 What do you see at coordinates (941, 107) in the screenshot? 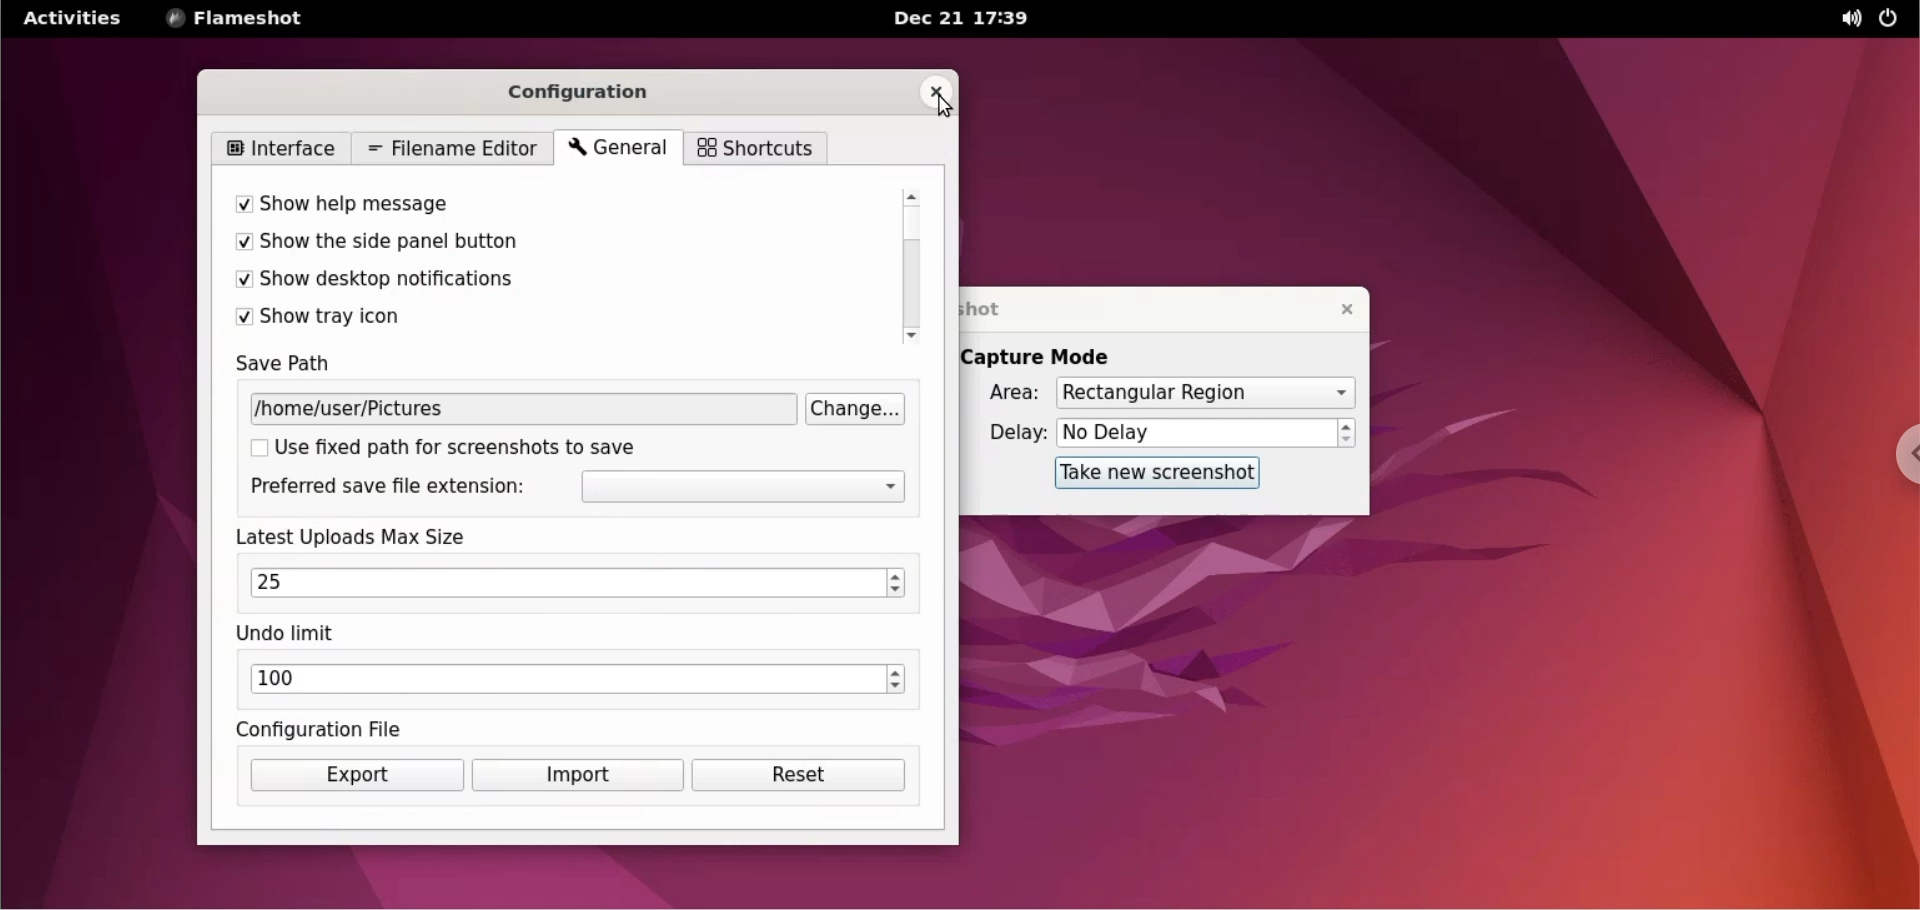
I see `cursor` at bounding box center [941, 107].